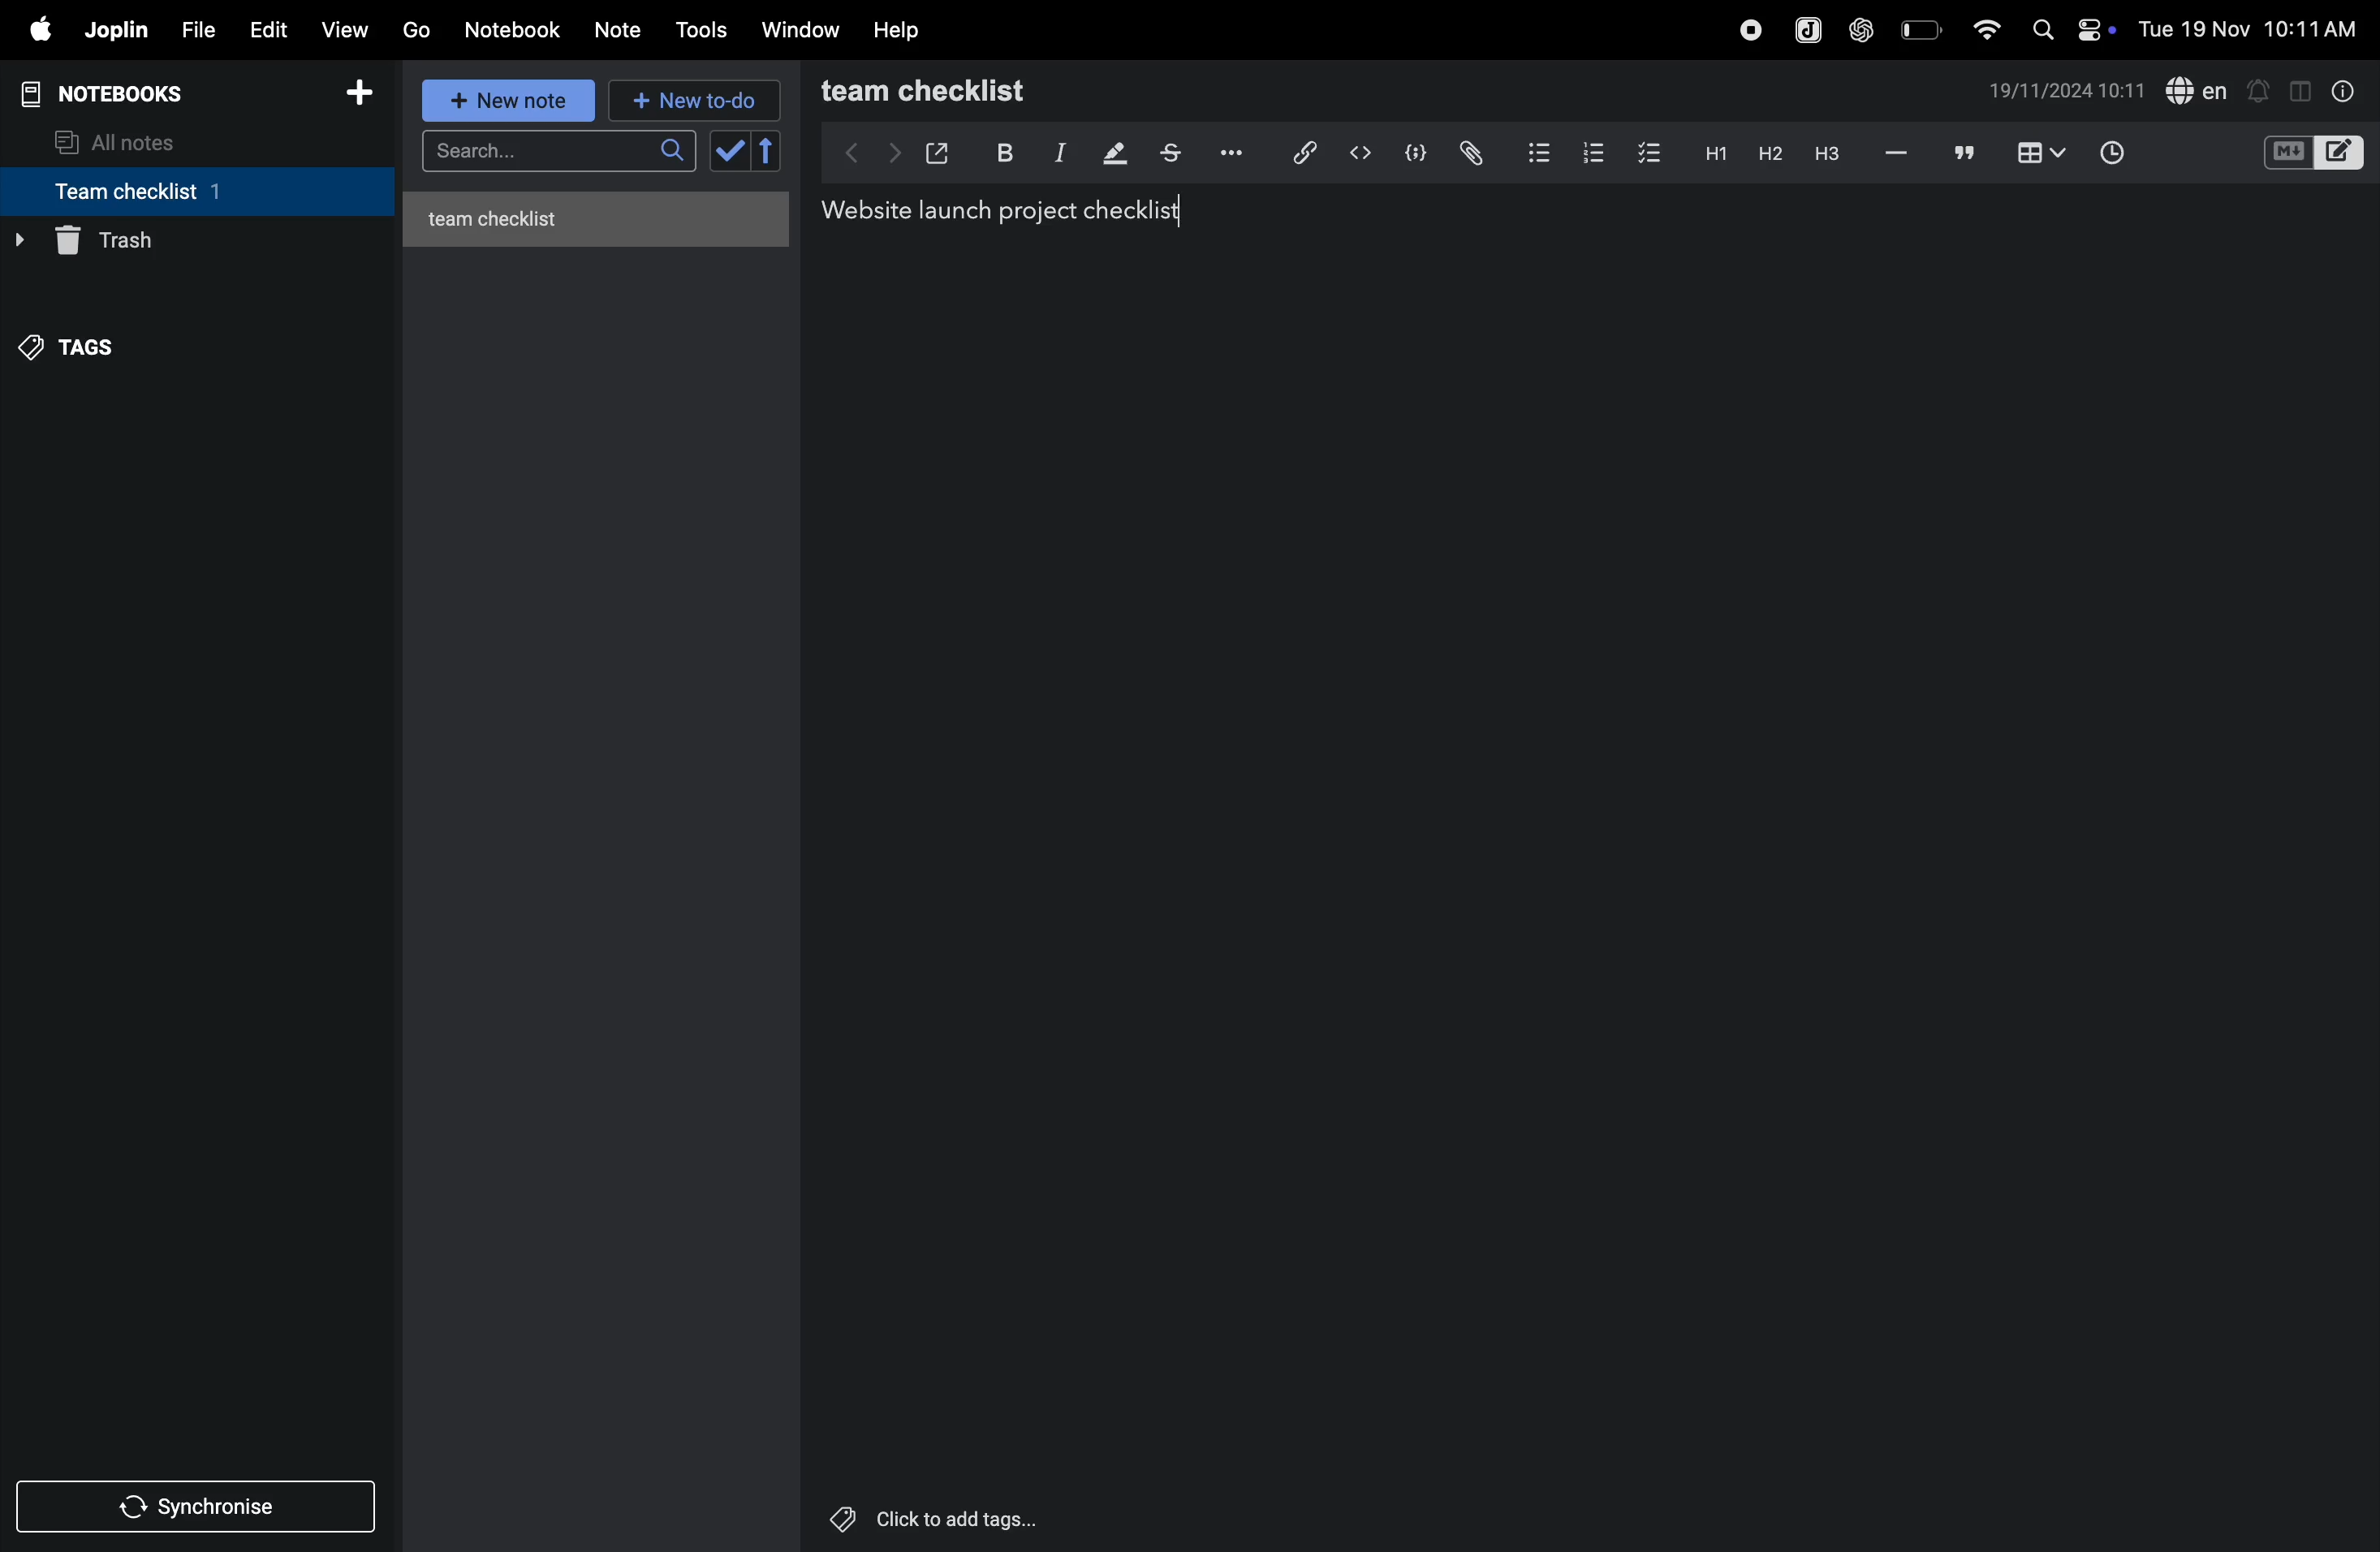 The image size is (2380, 1552). I want to click on check, so click(747, 152).